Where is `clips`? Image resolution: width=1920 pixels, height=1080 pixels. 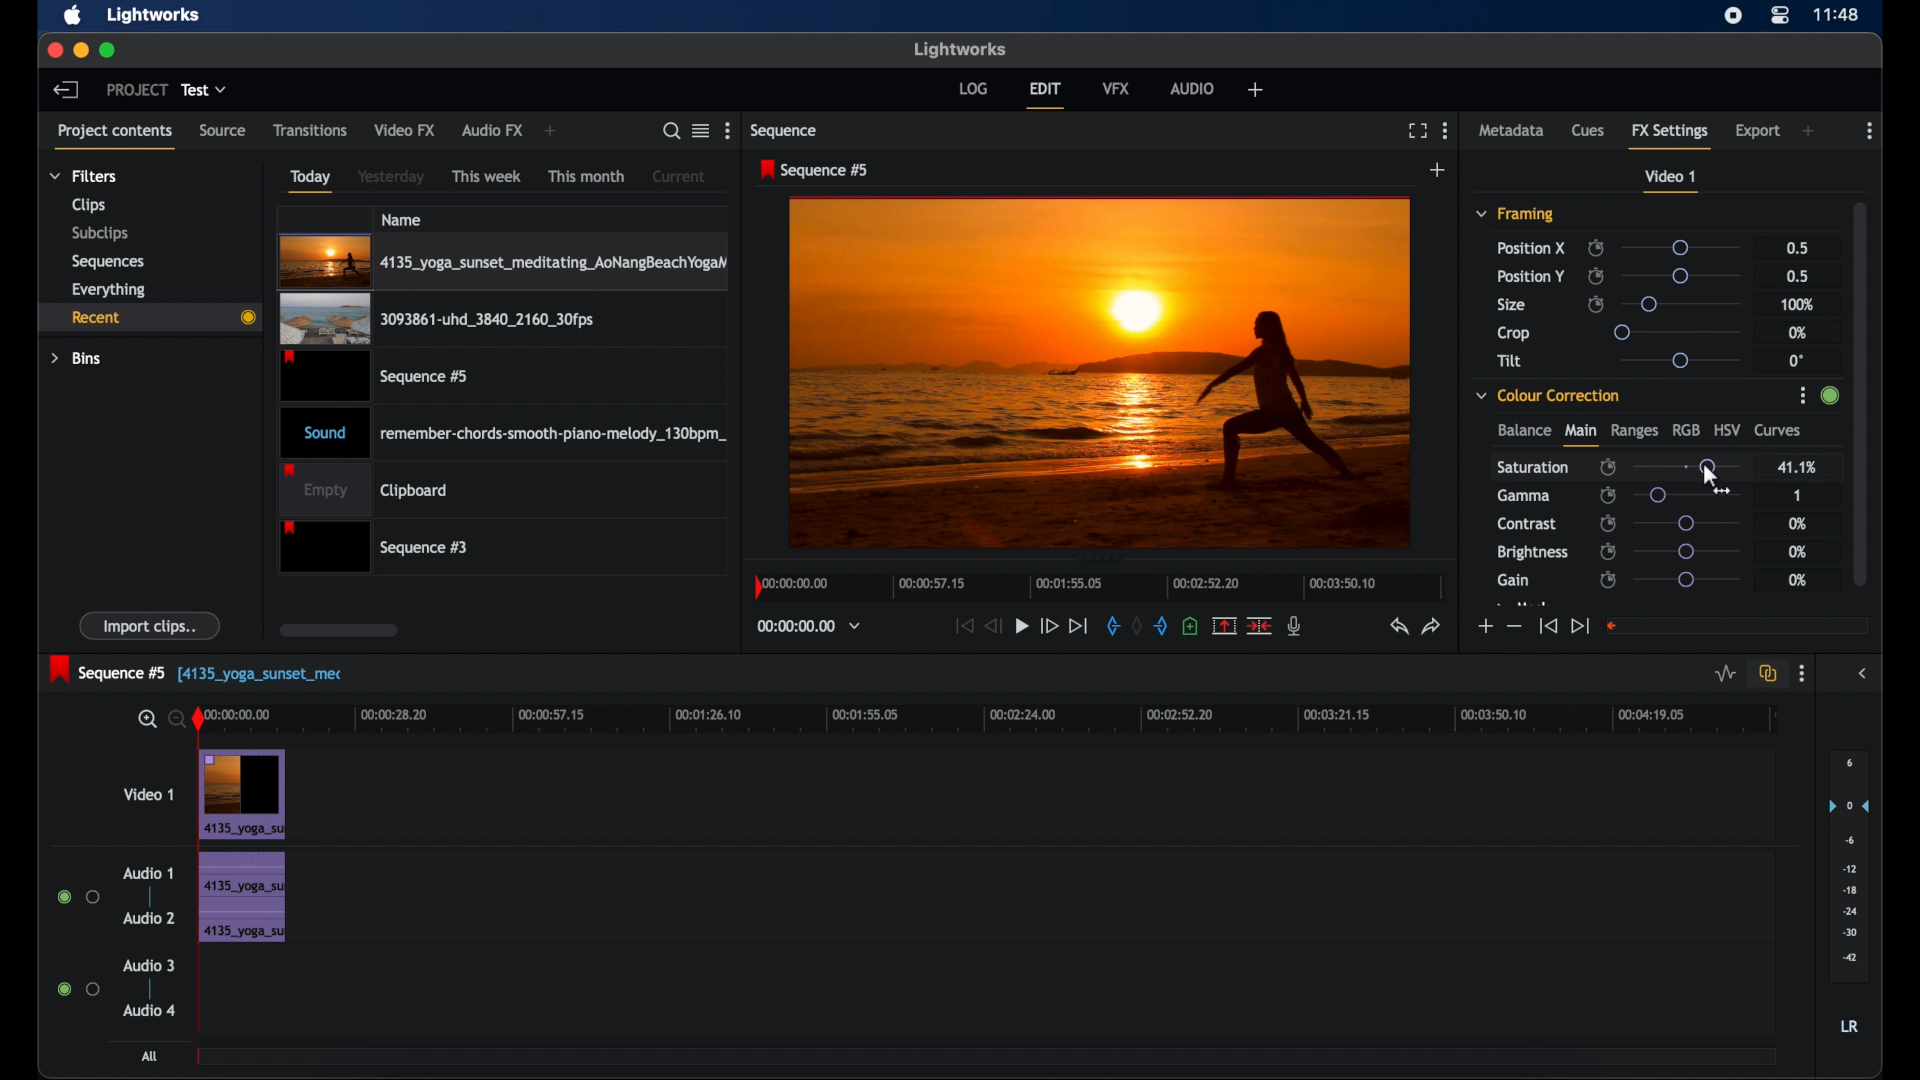 clips is located at coordinates (86, 205).